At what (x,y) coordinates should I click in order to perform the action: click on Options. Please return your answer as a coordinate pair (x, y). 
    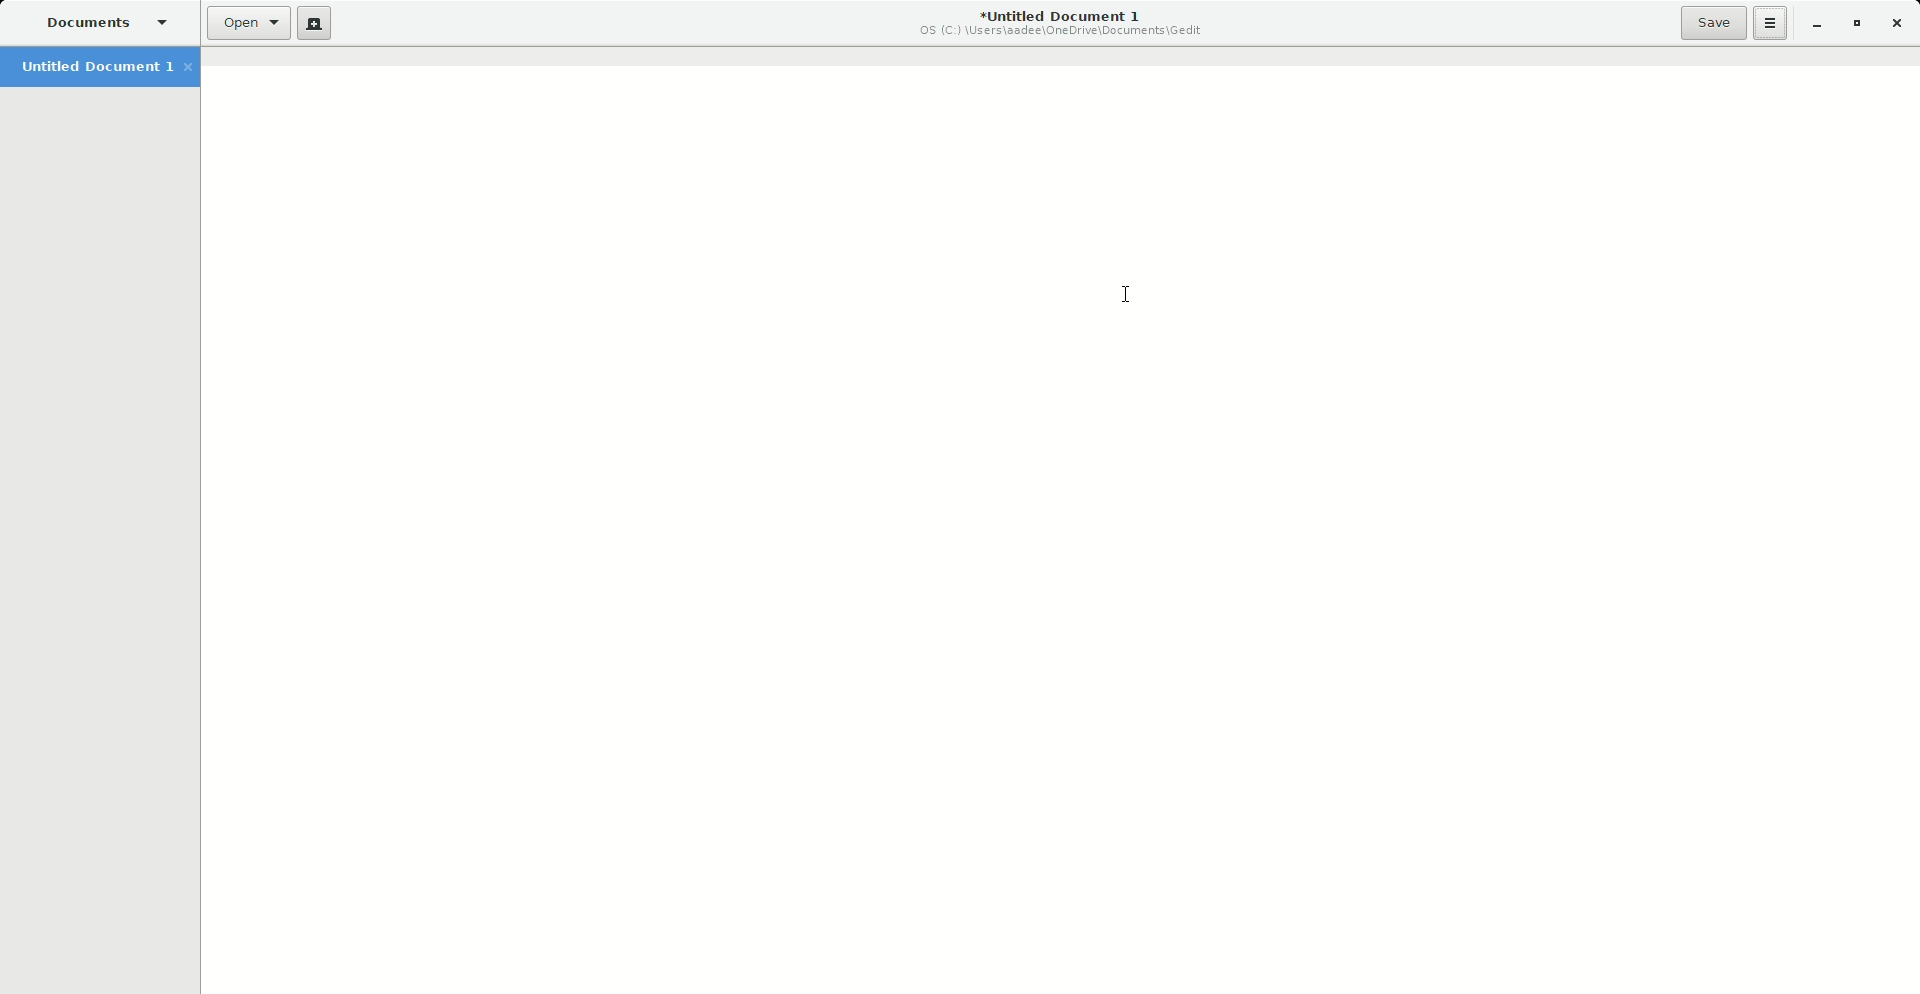
    Looking at the image, I should click on (1766, 24).